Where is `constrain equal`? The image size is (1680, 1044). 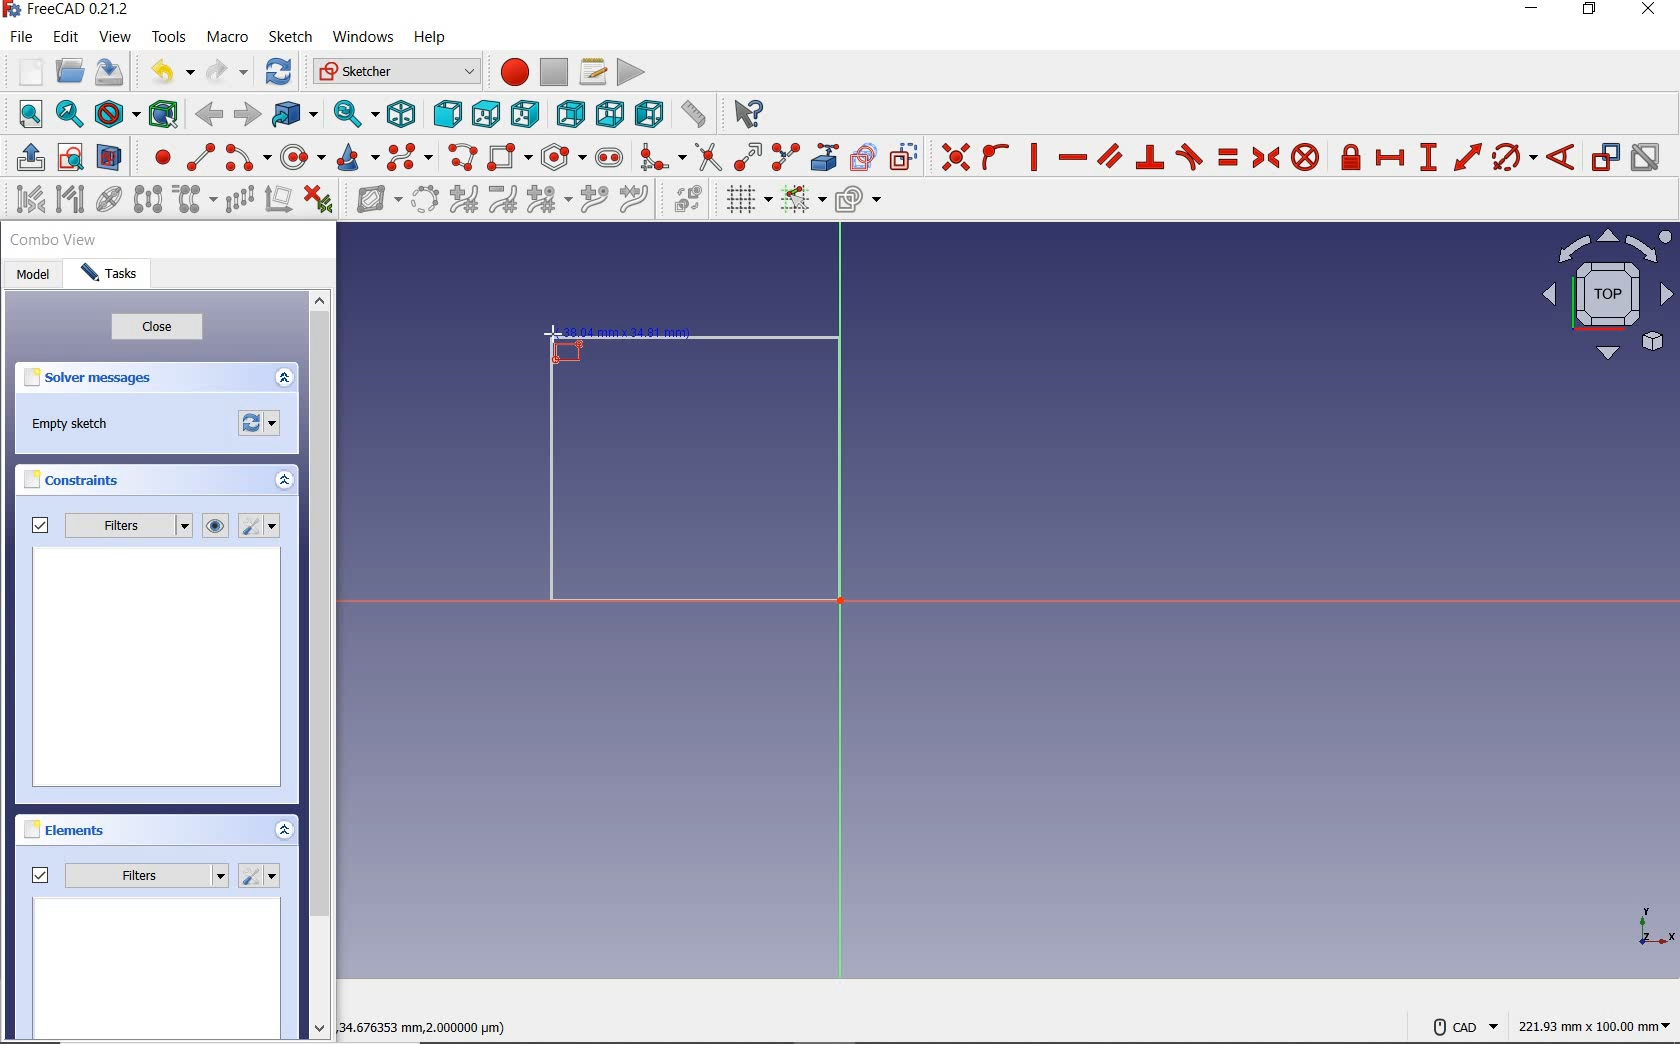 constrain equal is located at coordinates (1227, 157).